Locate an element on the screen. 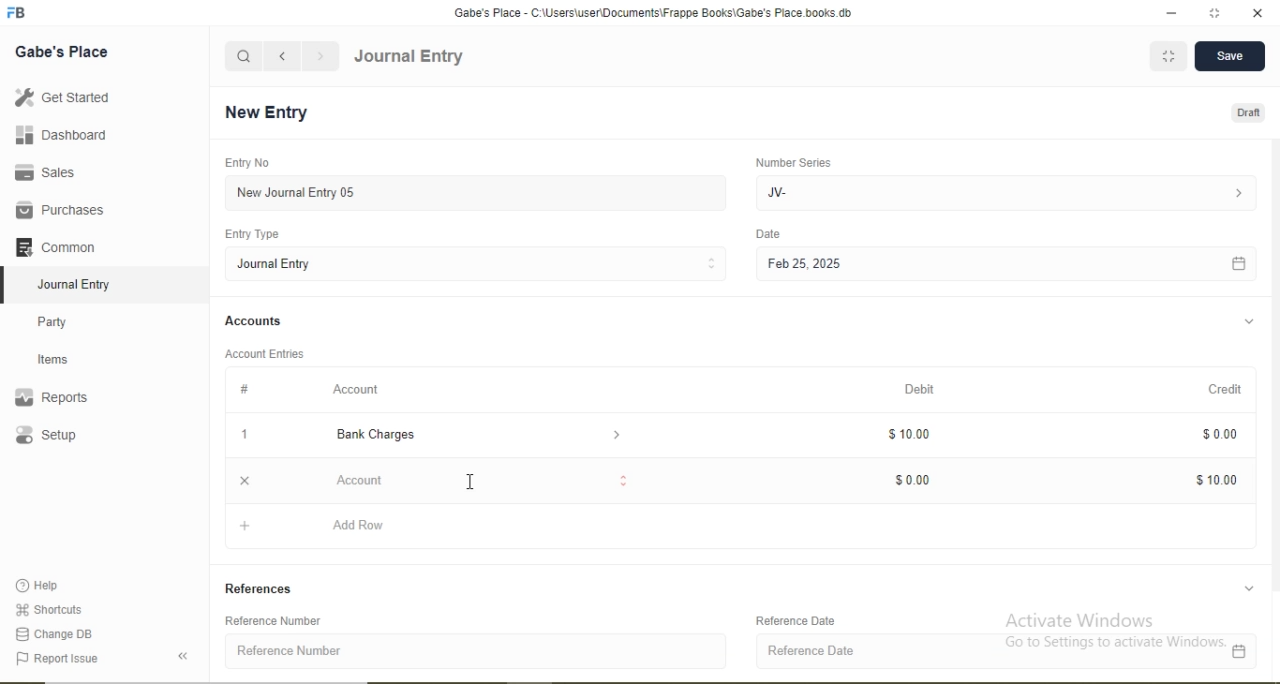 The width and height of the screenshot is (1280, 684). Entry Type is located at coordinates (254, 234).